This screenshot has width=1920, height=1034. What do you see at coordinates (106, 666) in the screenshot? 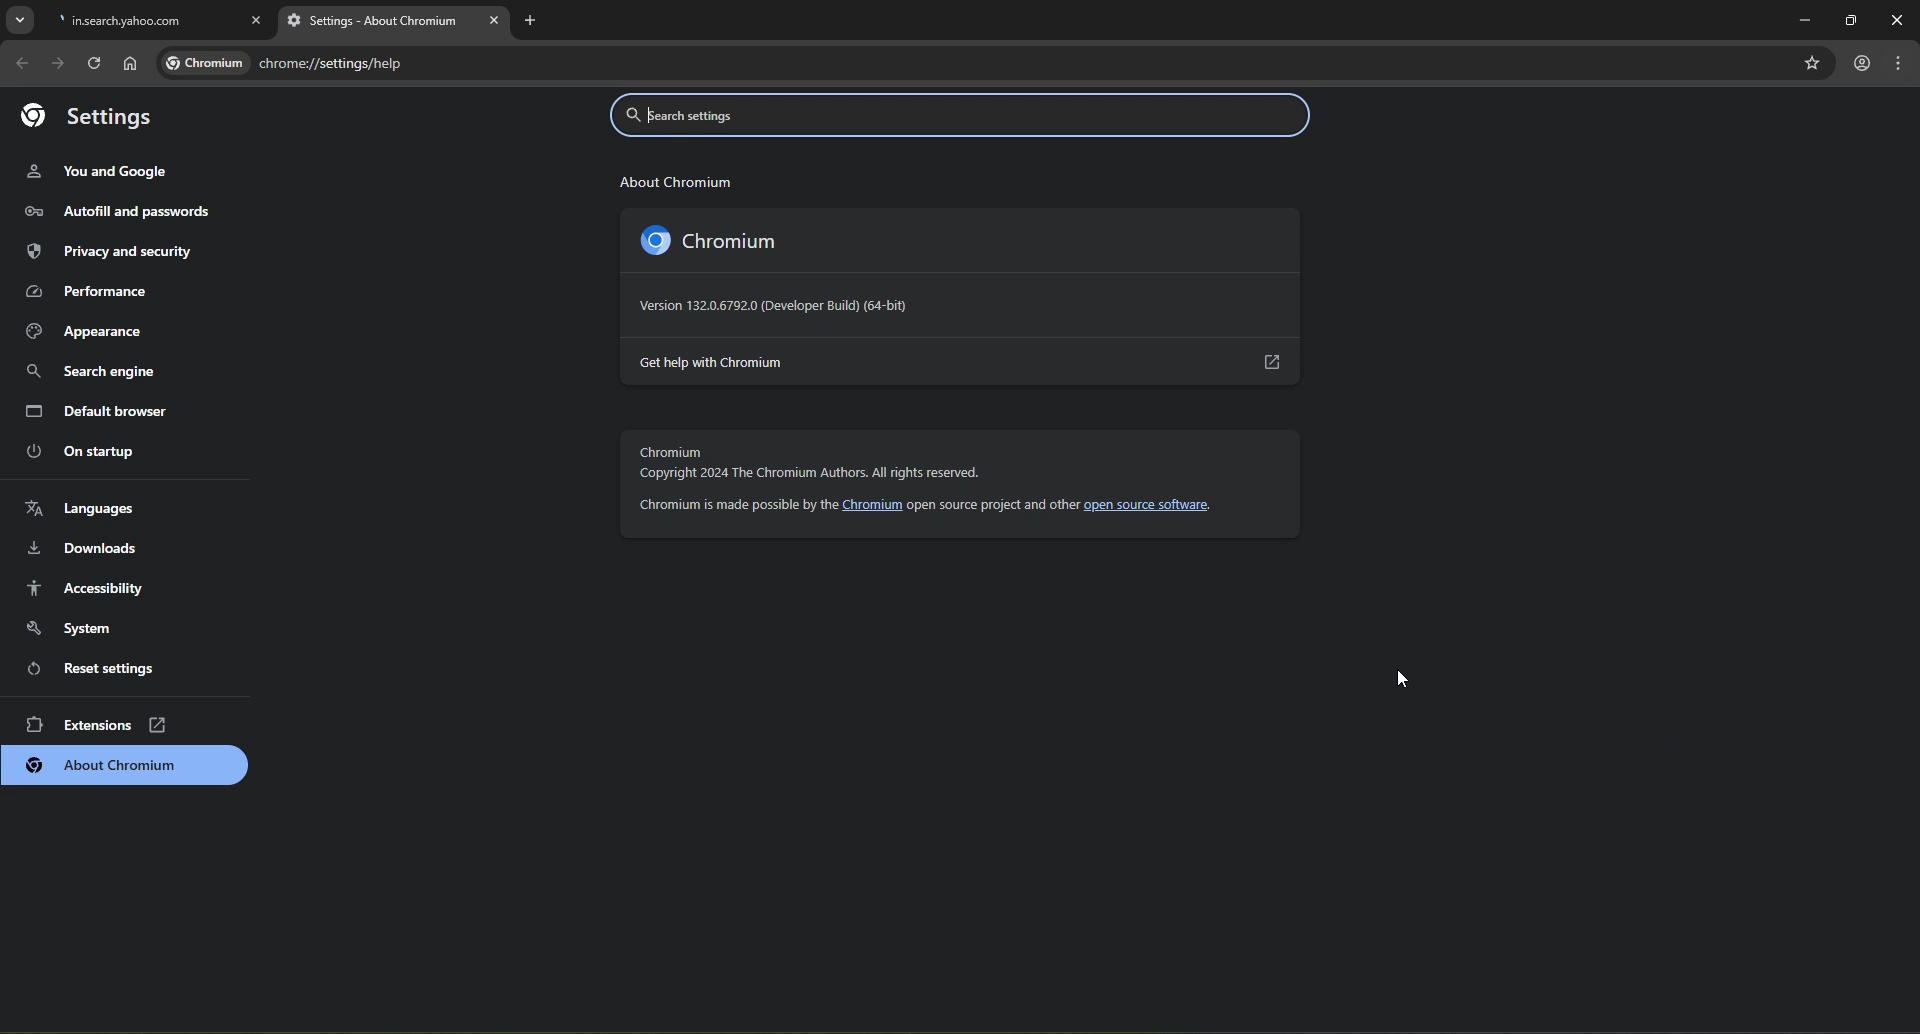
I see `Reset setting` at bounding box center [106, 666].